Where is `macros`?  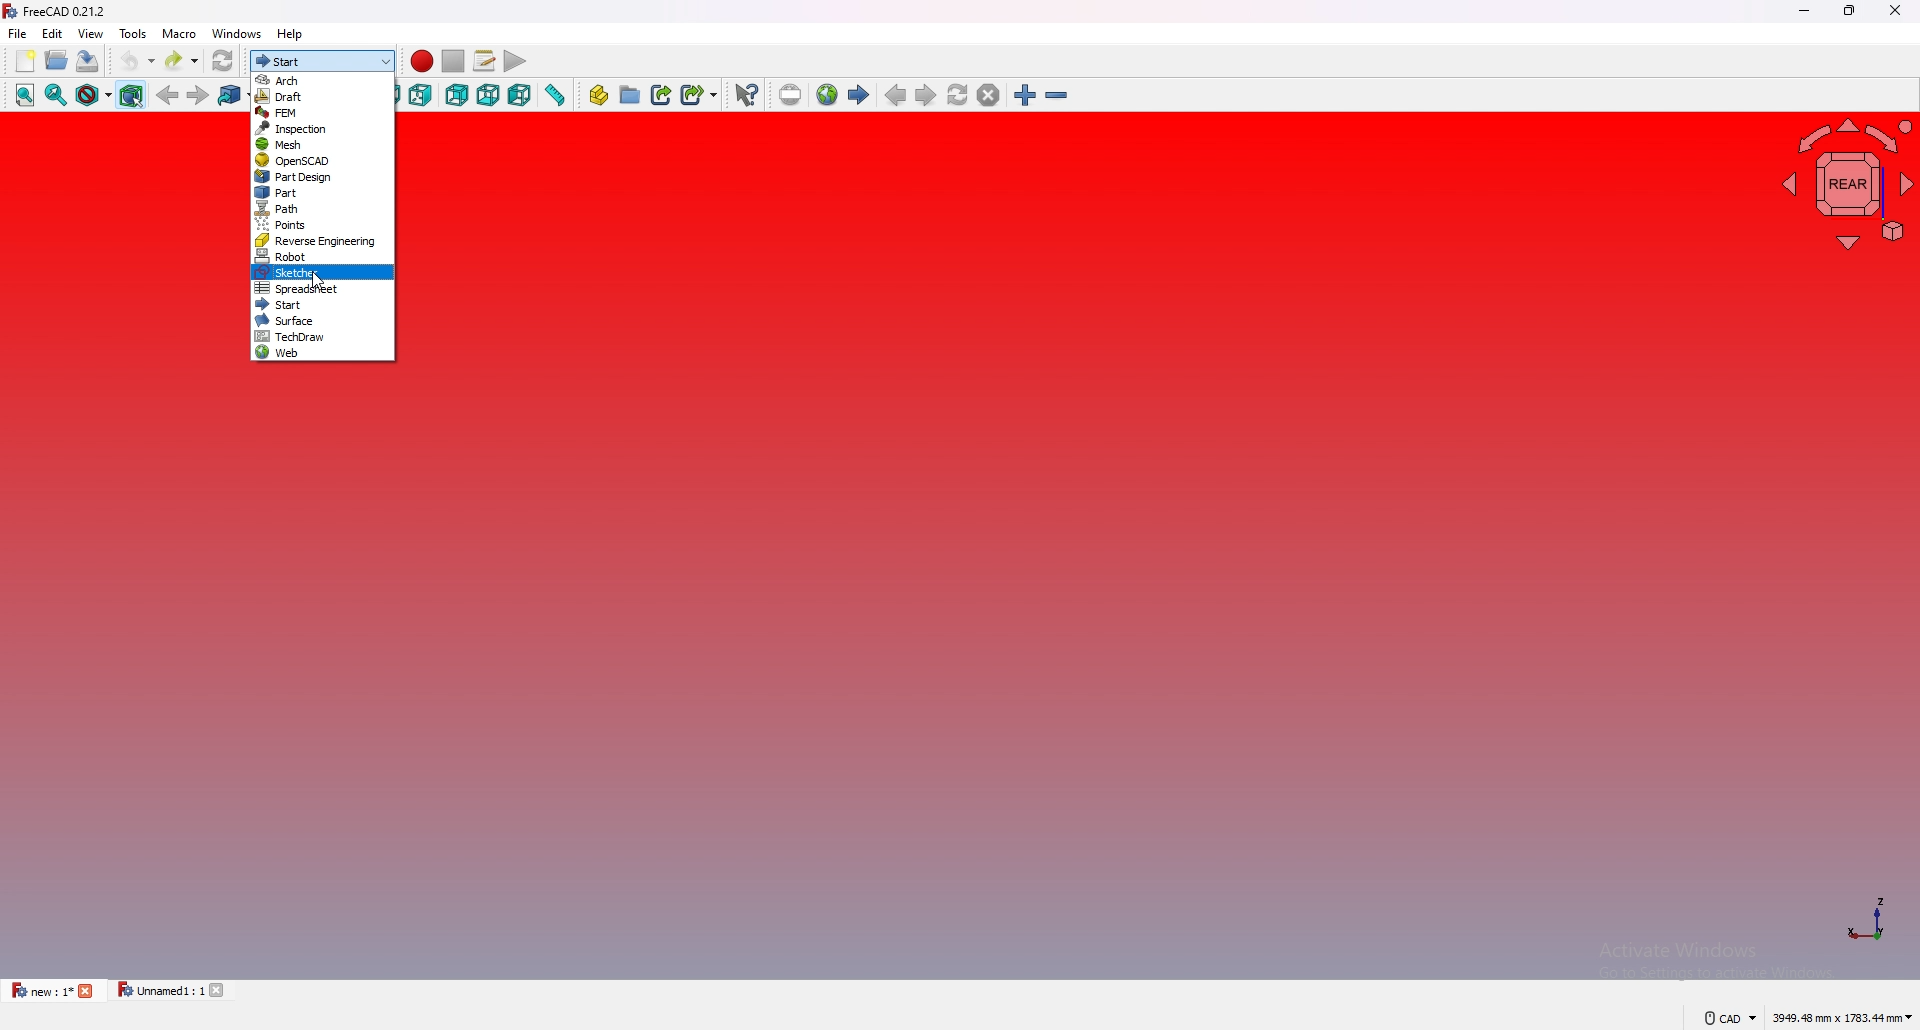 macros is located at coordinates (484, 61).